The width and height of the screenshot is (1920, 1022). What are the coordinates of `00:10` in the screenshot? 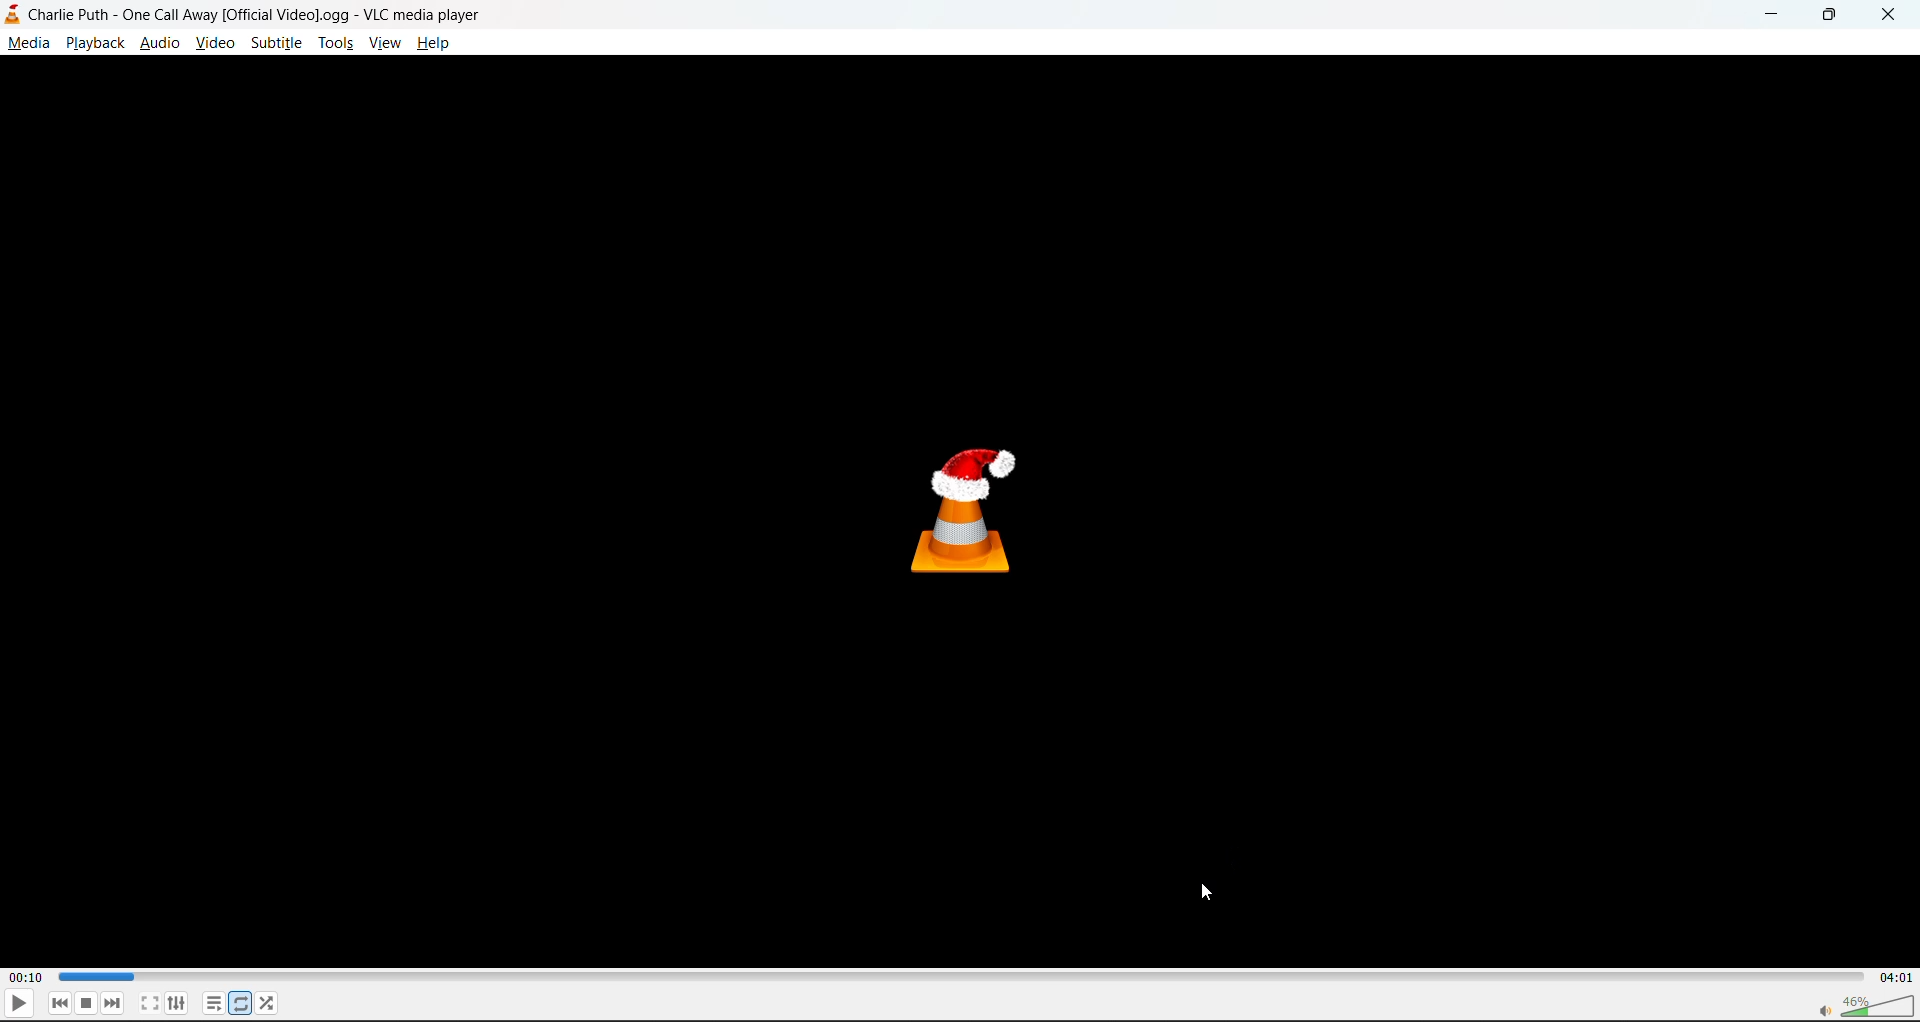 It's located at (28, 973).